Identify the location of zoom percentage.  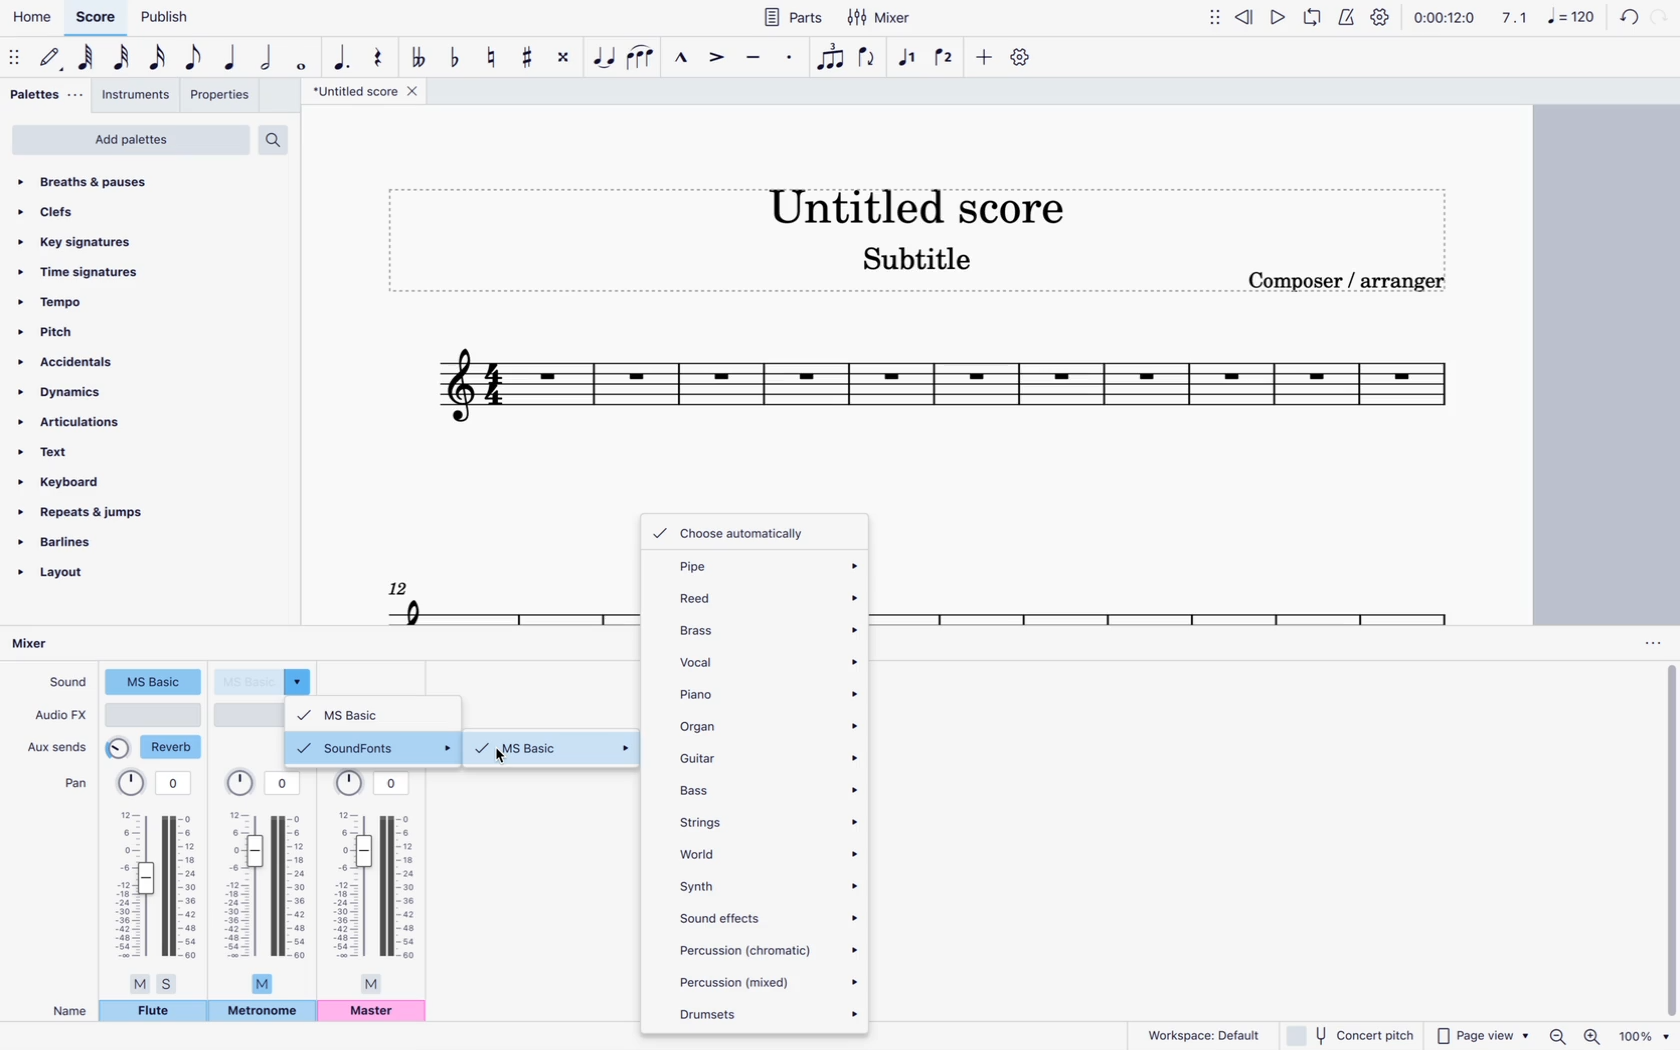
(1645, 1036).